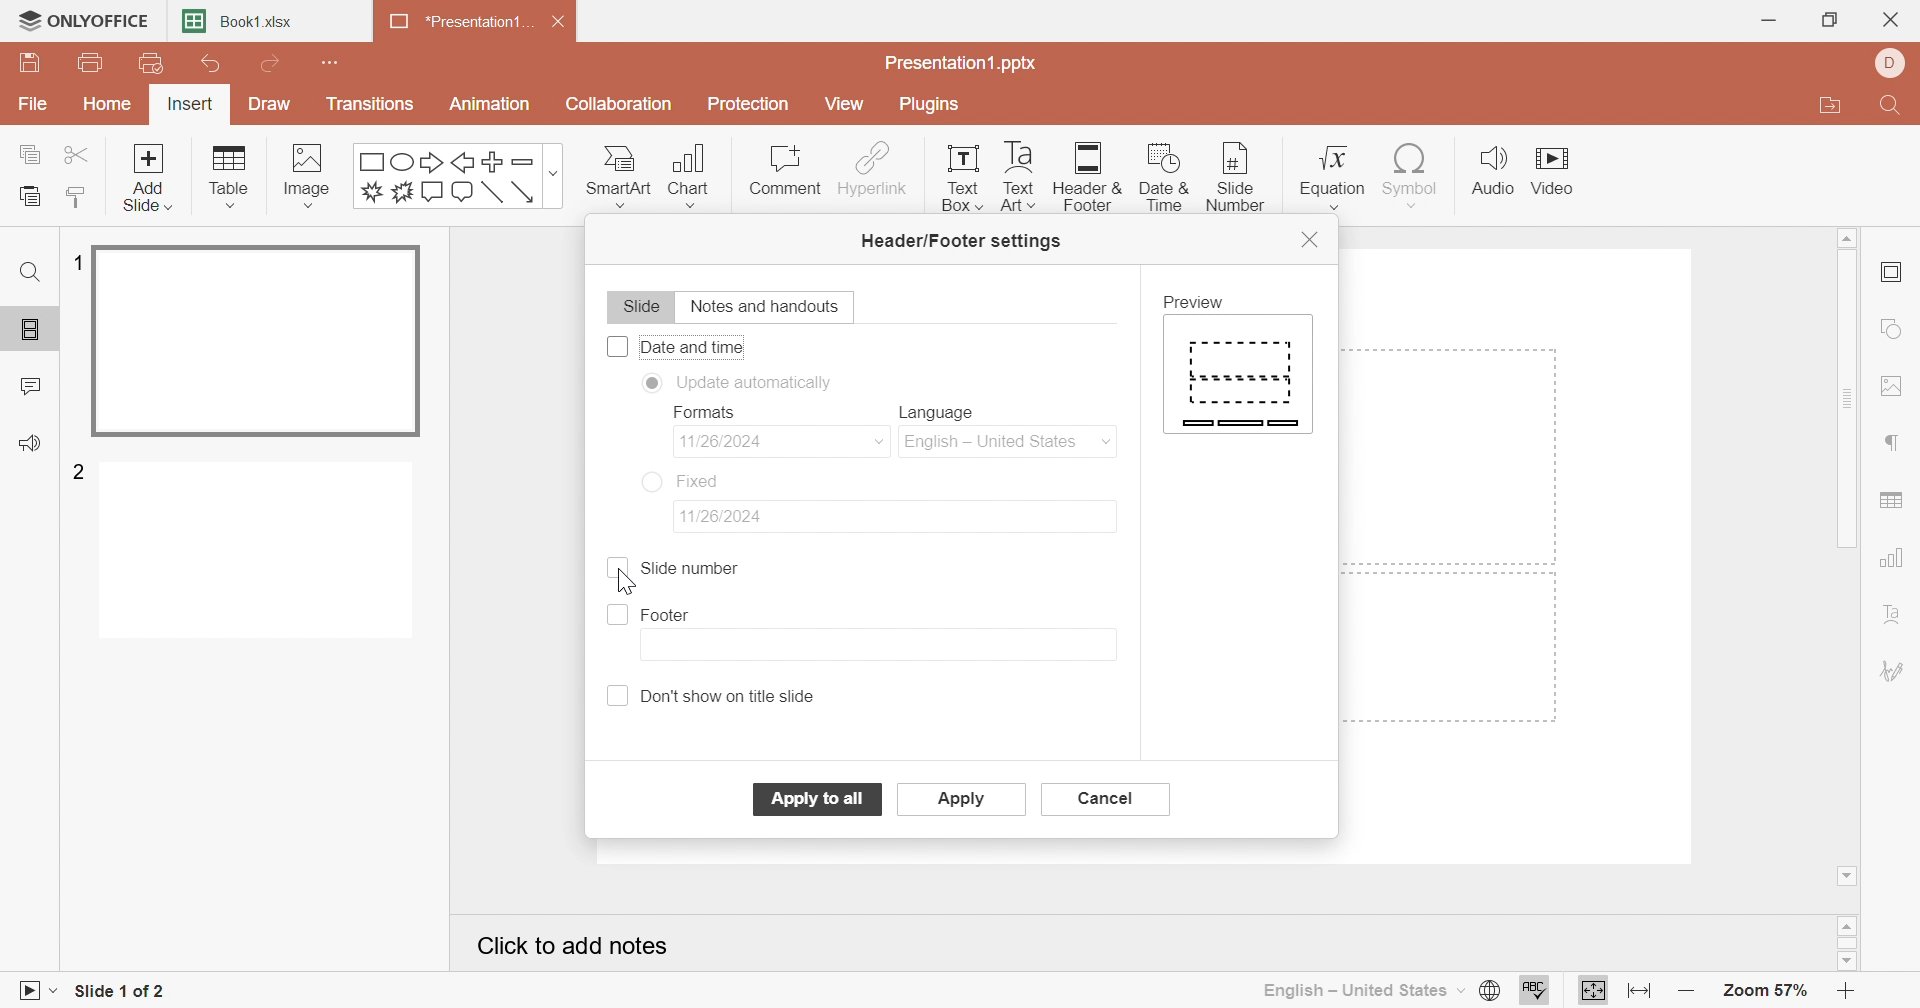 This screenshot has width=1920, height=1008. I want to click on cut, so click(80, 153).